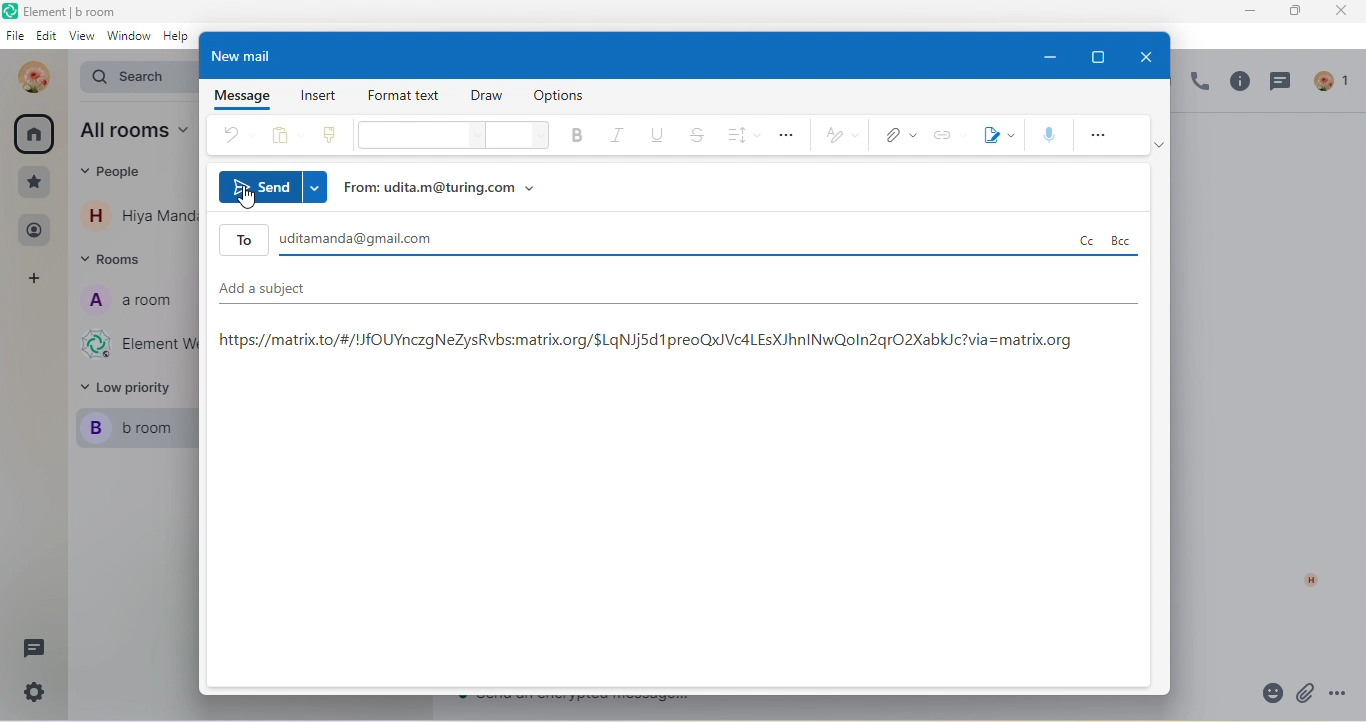  I want to click on more option, so click(1100, 135).